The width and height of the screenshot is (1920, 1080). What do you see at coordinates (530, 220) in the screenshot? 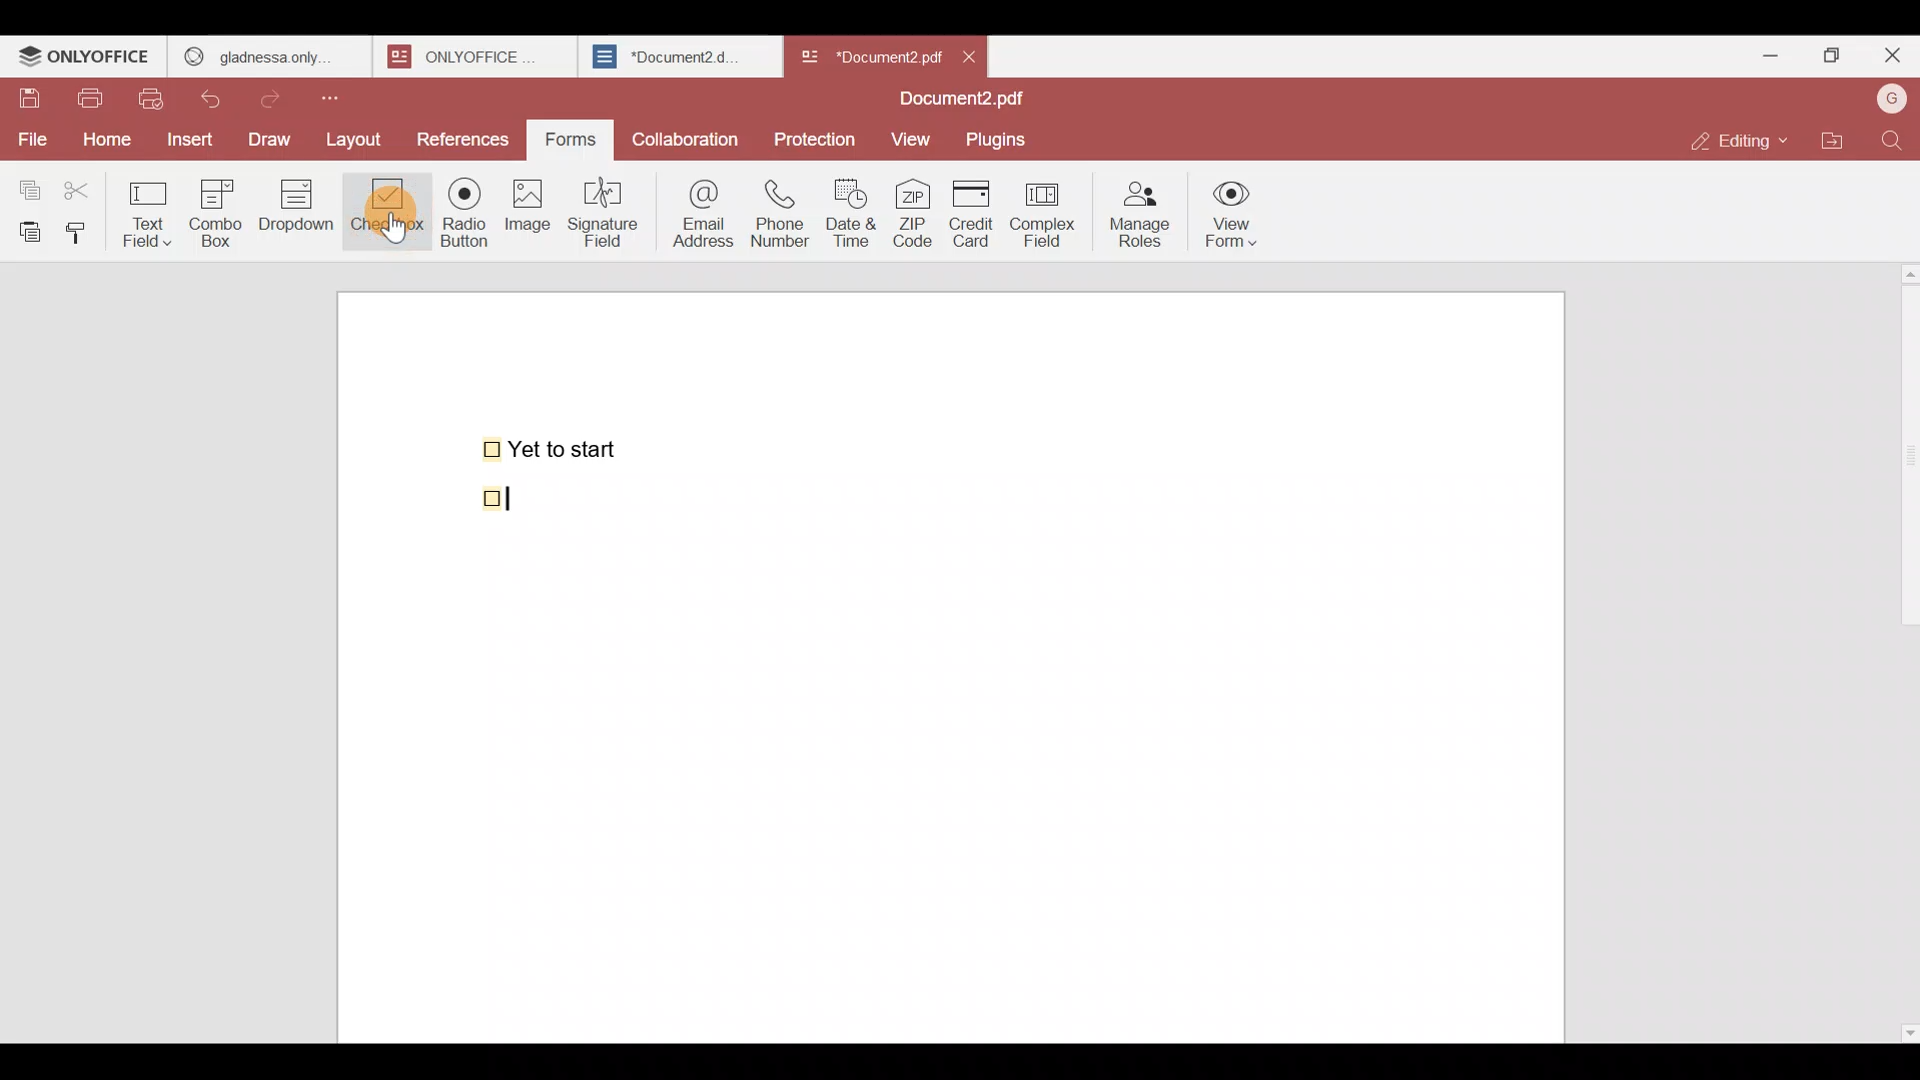
I see `Image` at bounding box center [530, 220].